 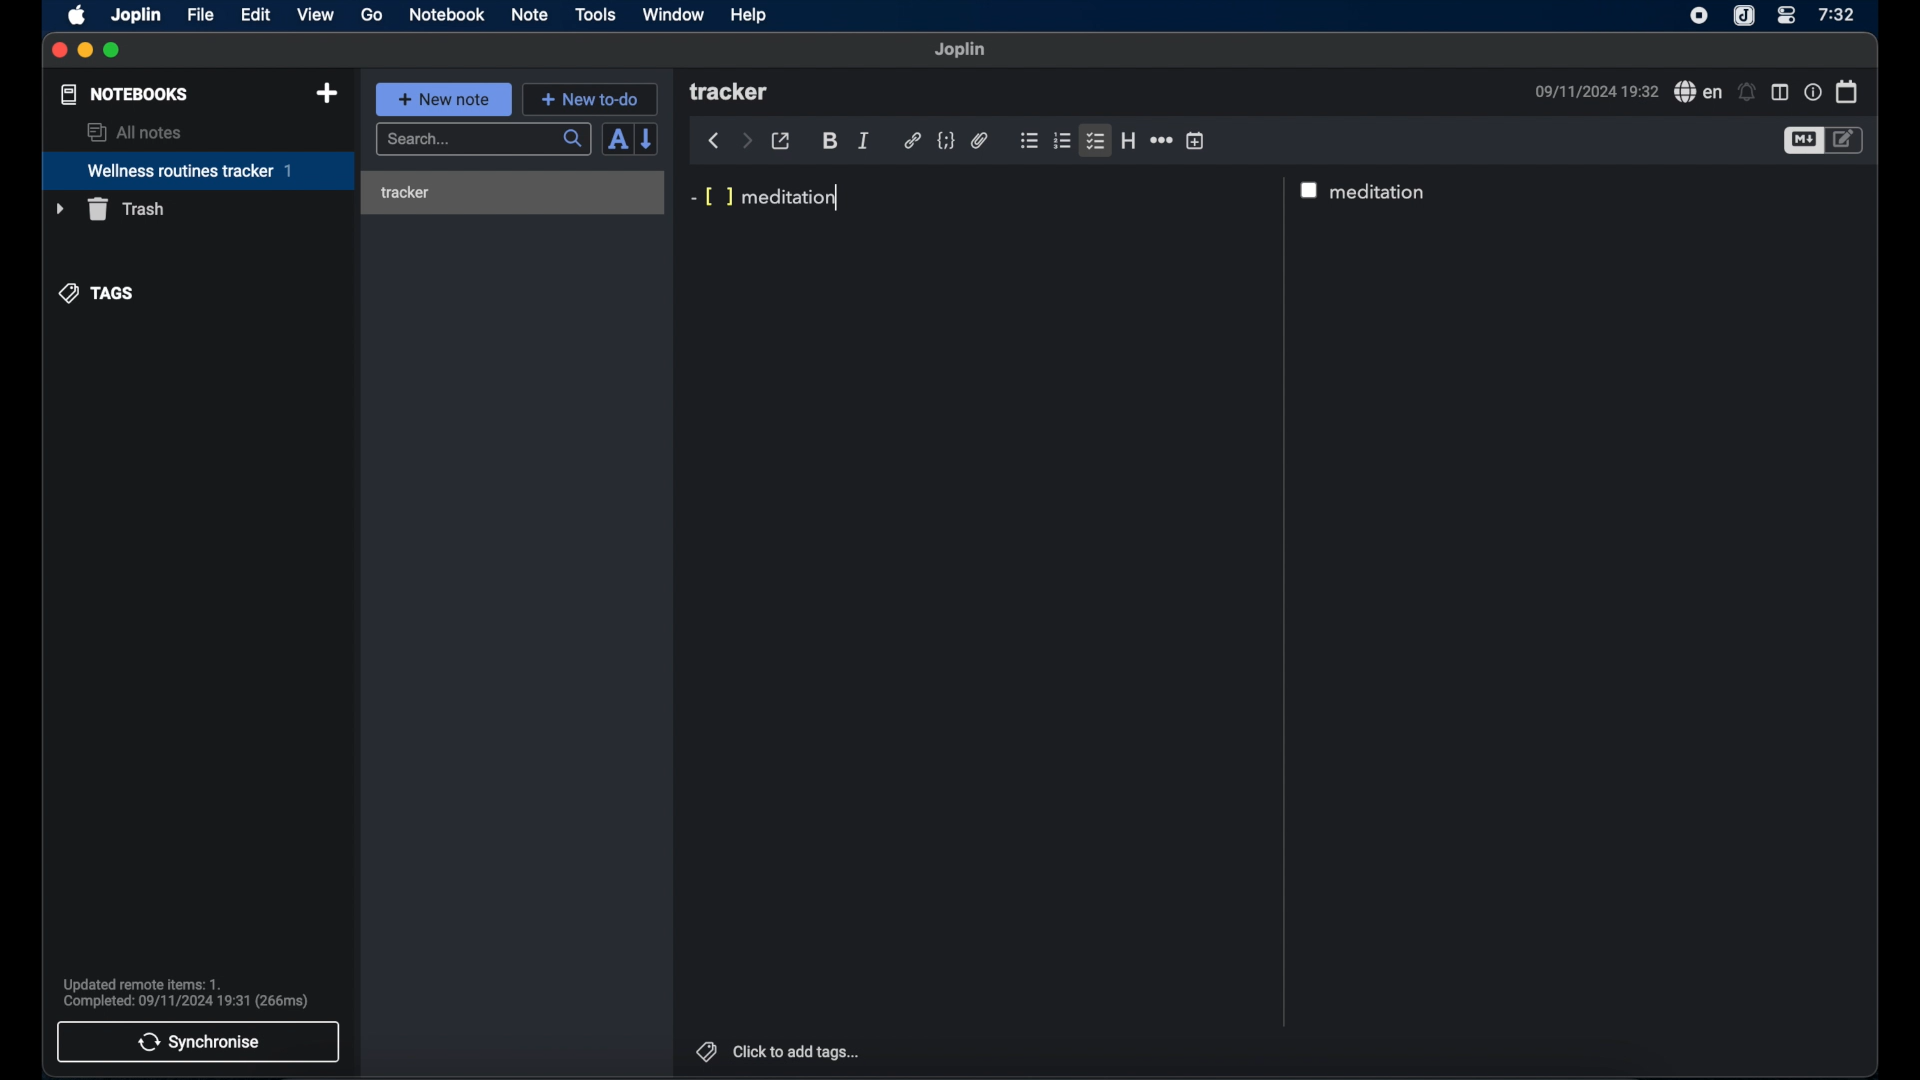 What do you see at coordinates (1695, 91) in the screenshot?
I see `spell check` at bounding box center [1695, 91].